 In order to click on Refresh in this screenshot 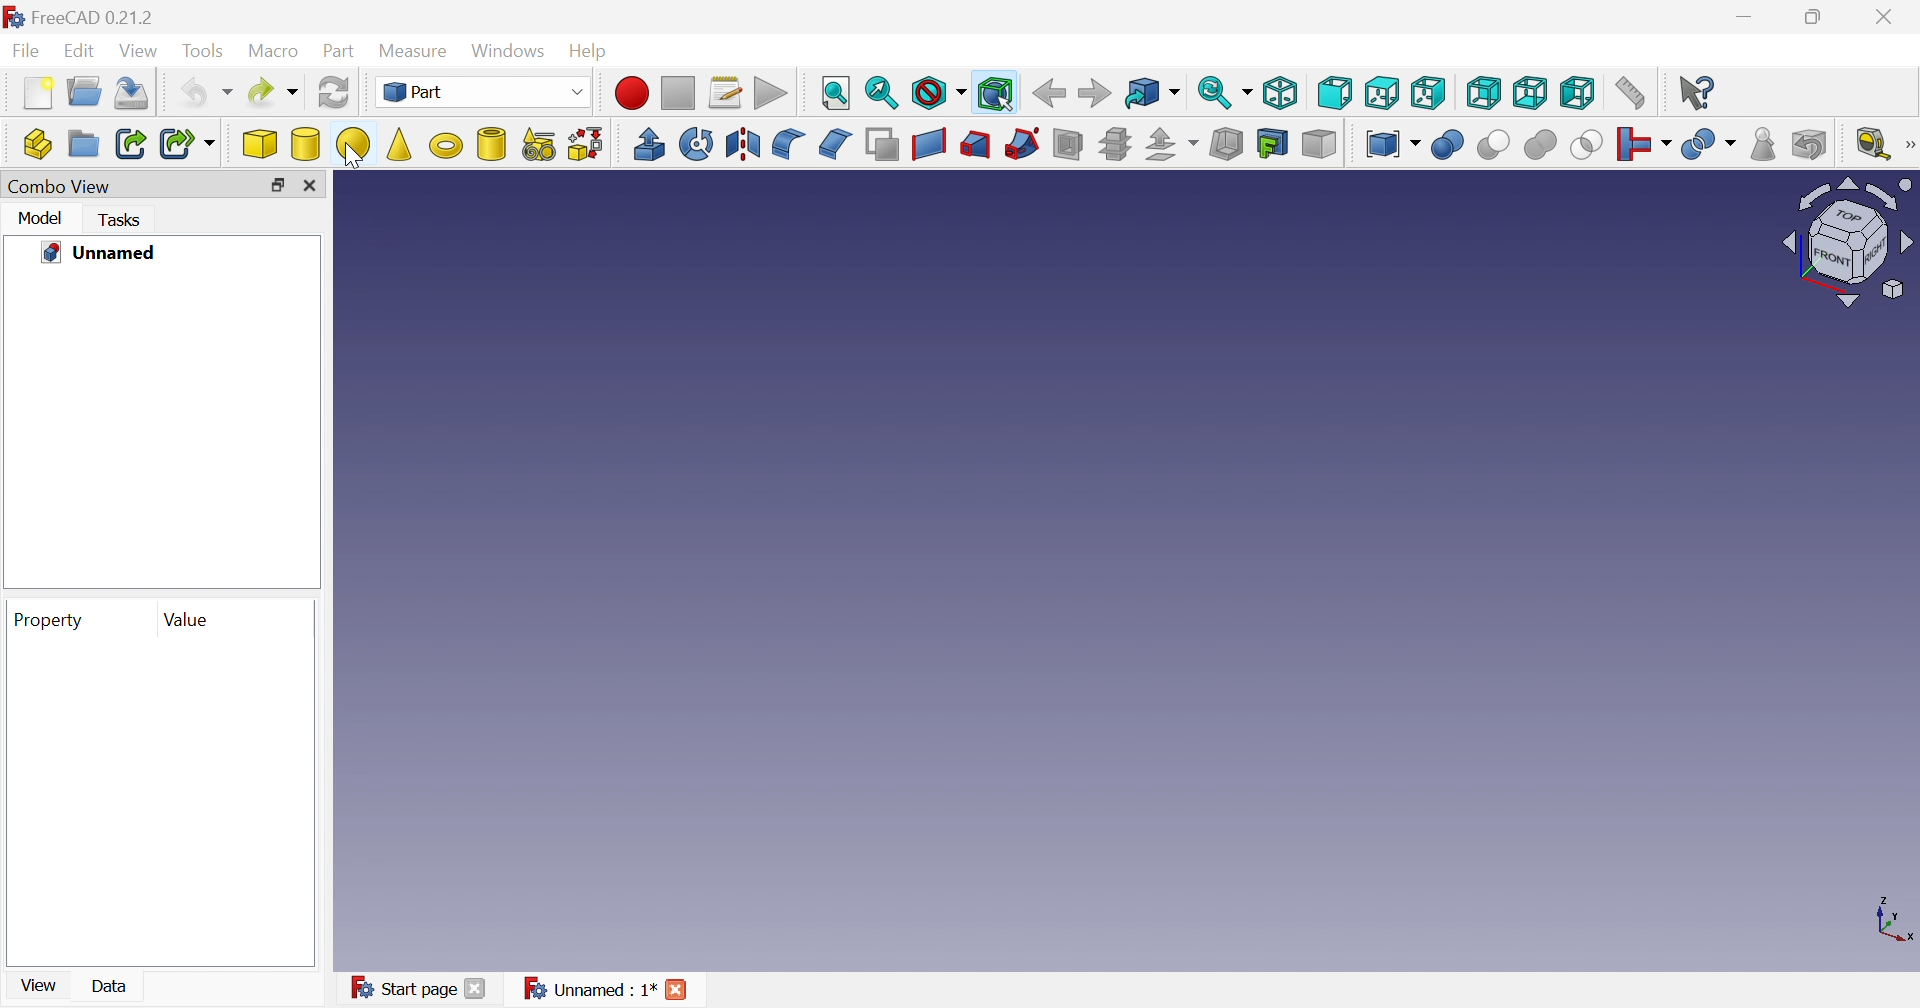, I will do `click(334, 92)`.